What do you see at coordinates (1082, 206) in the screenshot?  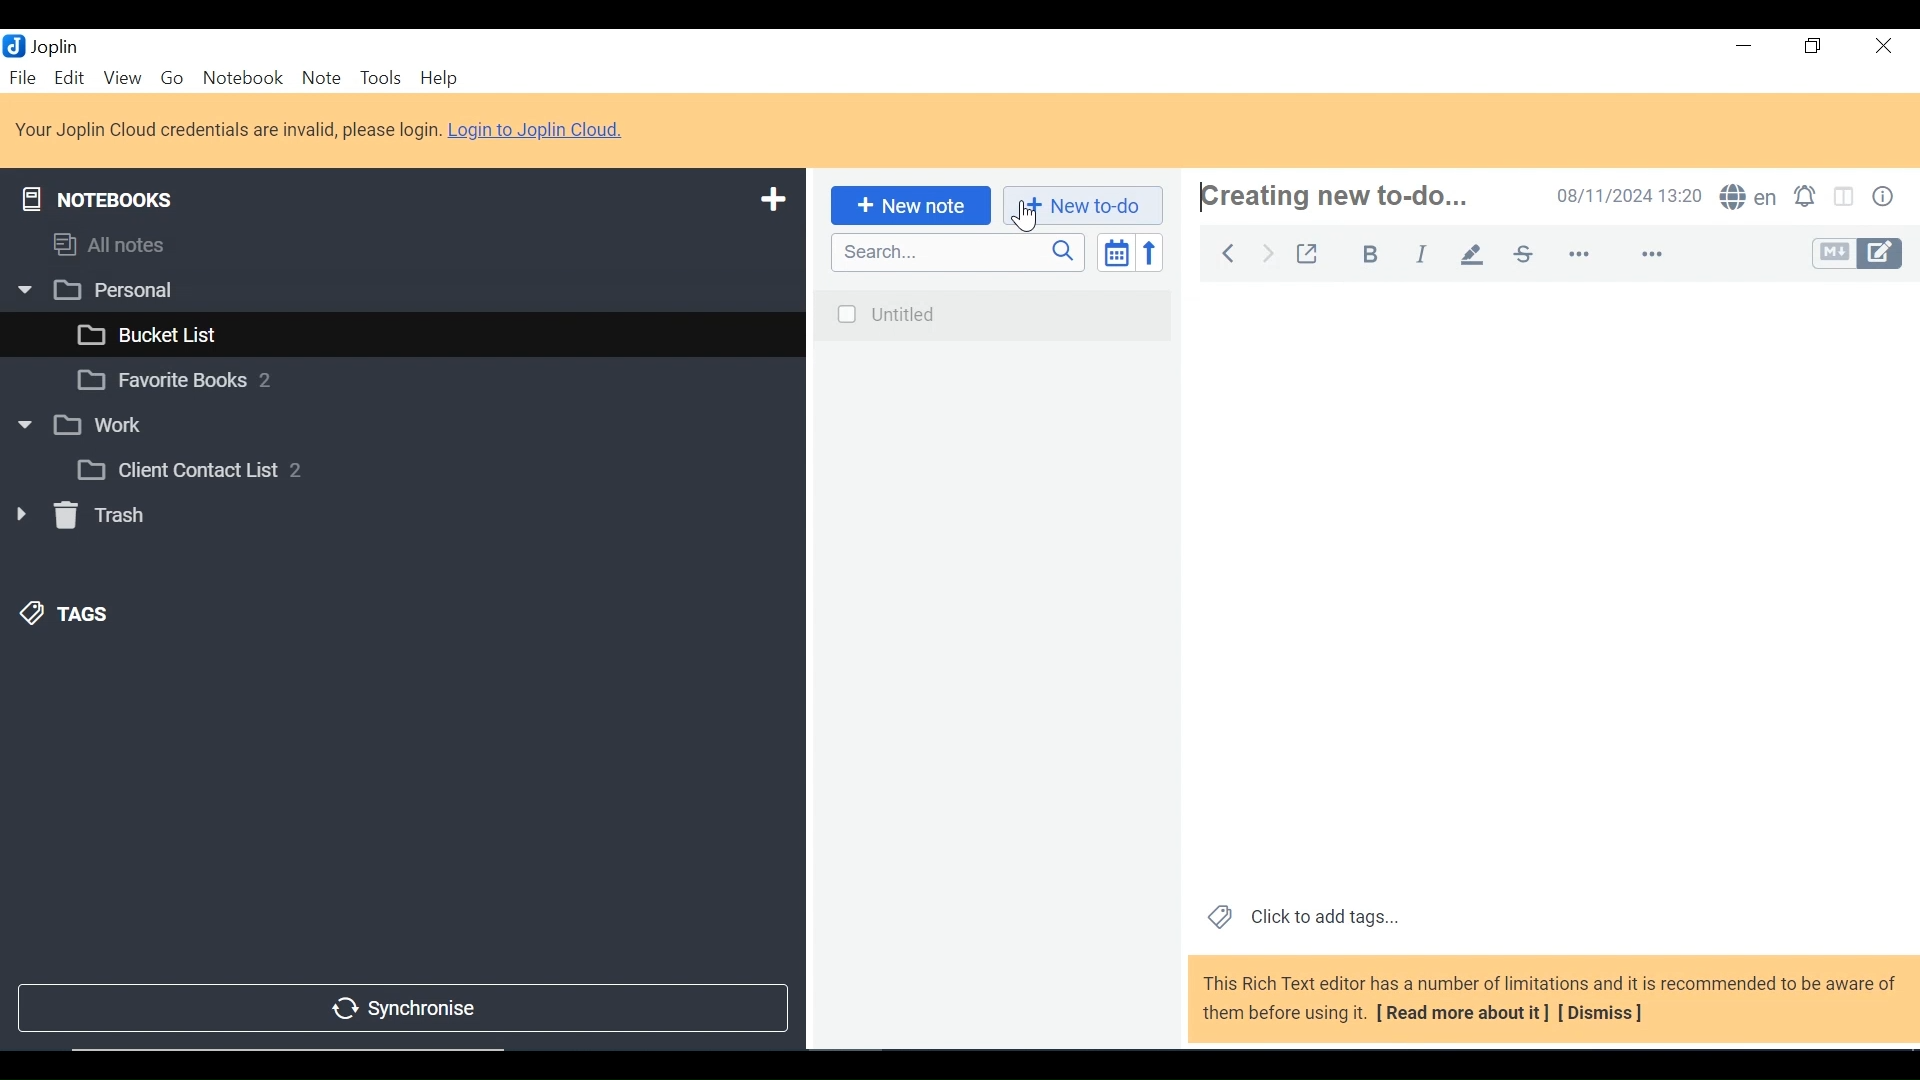 I see `Add New to-do` at bounding box center [1082, 206].